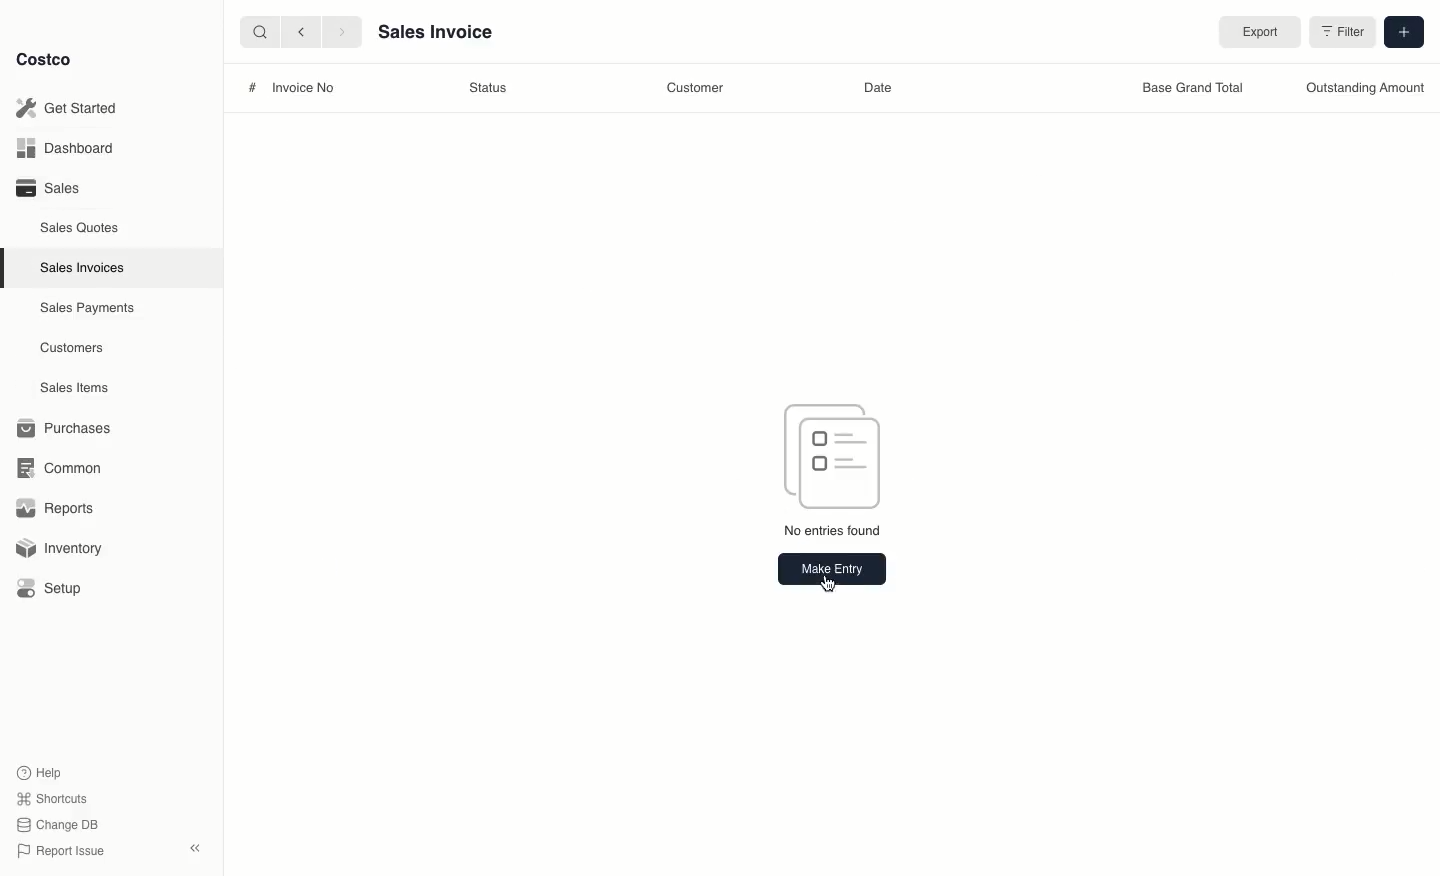  I want to click on No entries found, so click(830, 531).